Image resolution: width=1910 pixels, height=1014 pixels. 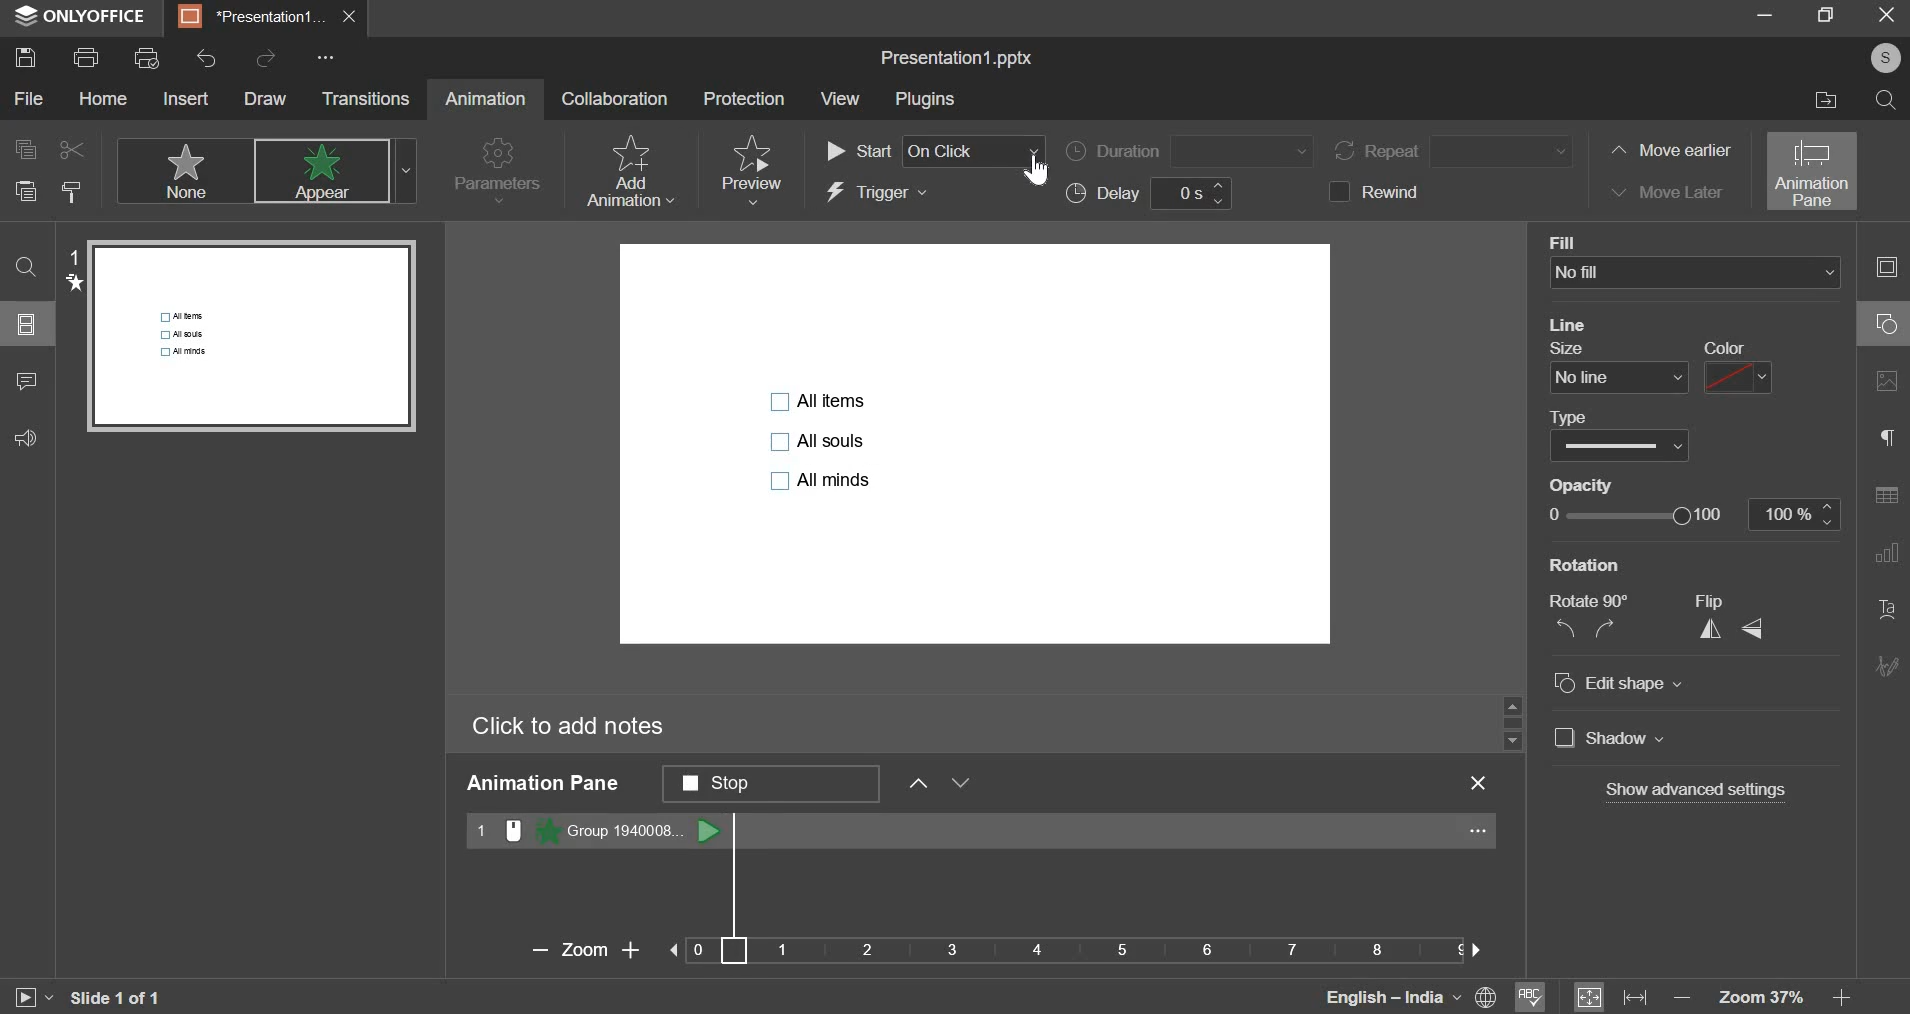 What do you see at coordinates (1511, 721) in the screenshot?
I see `slider` at bounding box center [1511, 721].